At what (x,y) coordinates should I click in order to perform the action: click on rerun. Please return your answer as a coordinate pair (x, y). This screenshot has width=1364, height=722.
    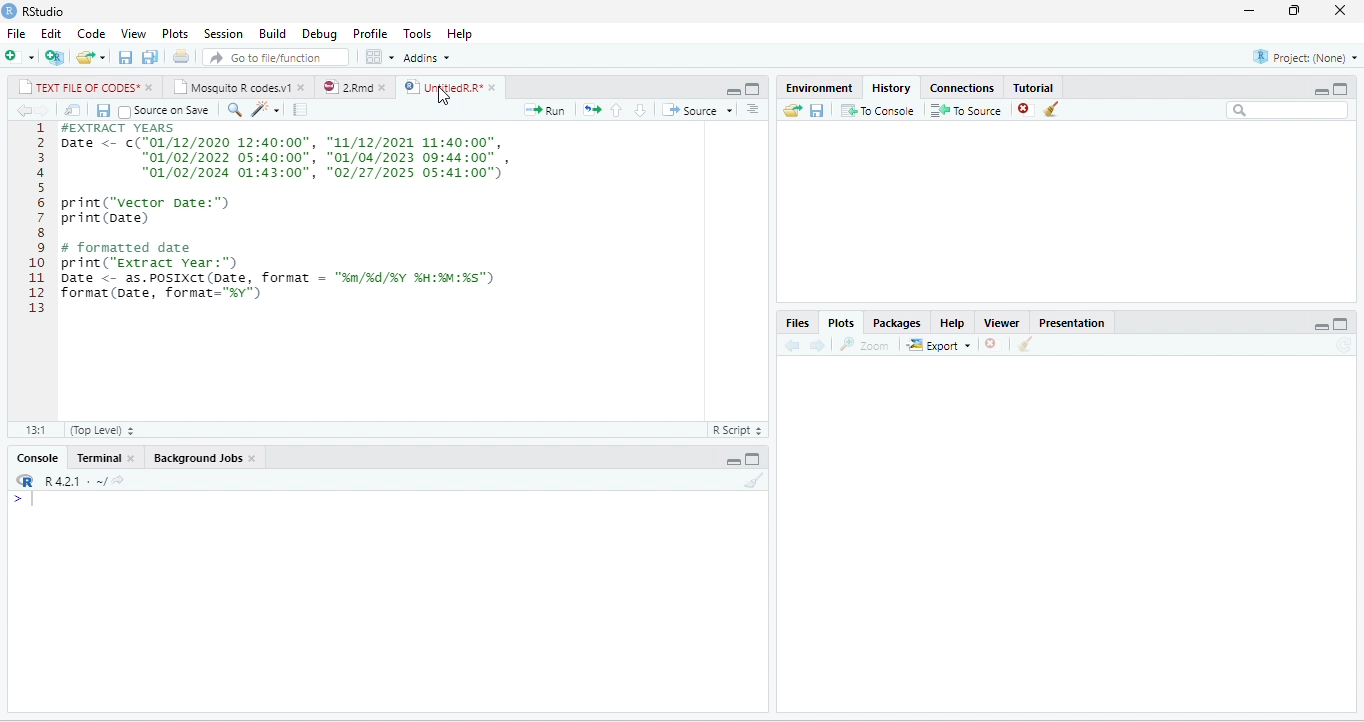
    Looking at the image, I should click on (591, 109).